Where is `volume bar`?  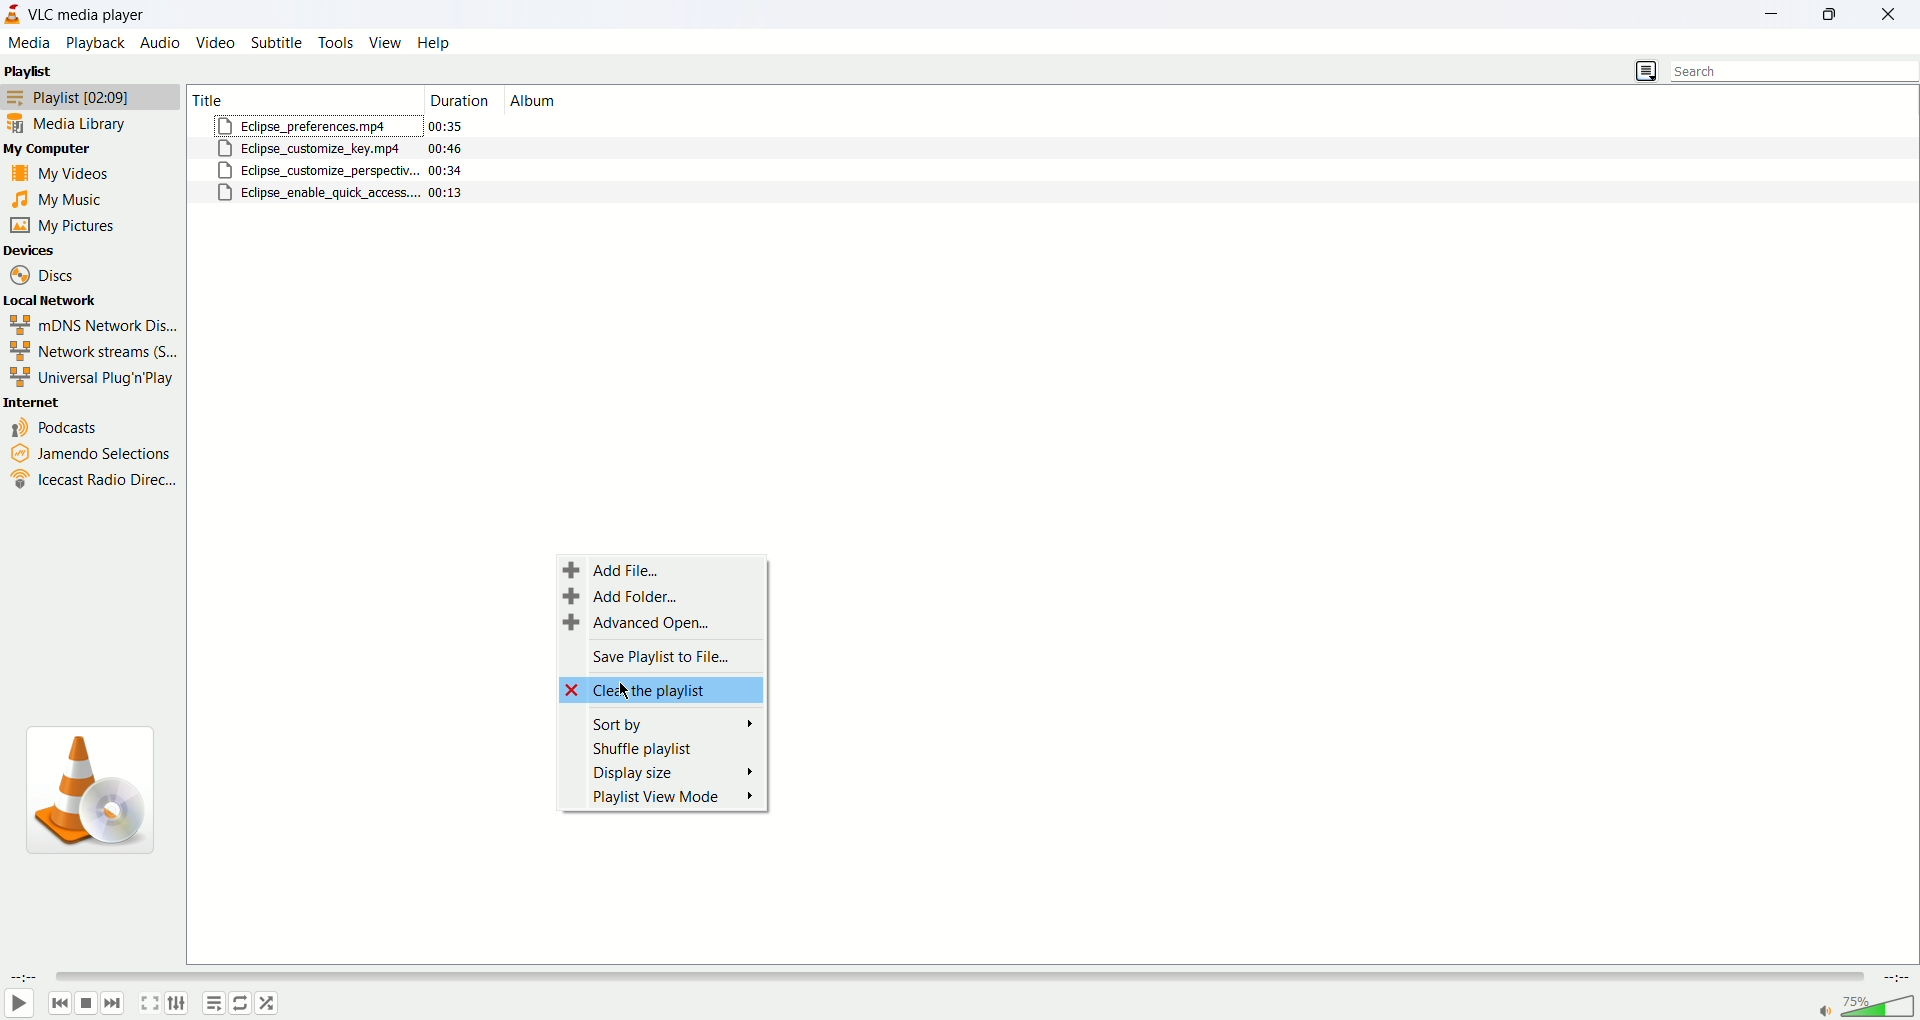
volume bar is located at coordinates (1880, 1007).